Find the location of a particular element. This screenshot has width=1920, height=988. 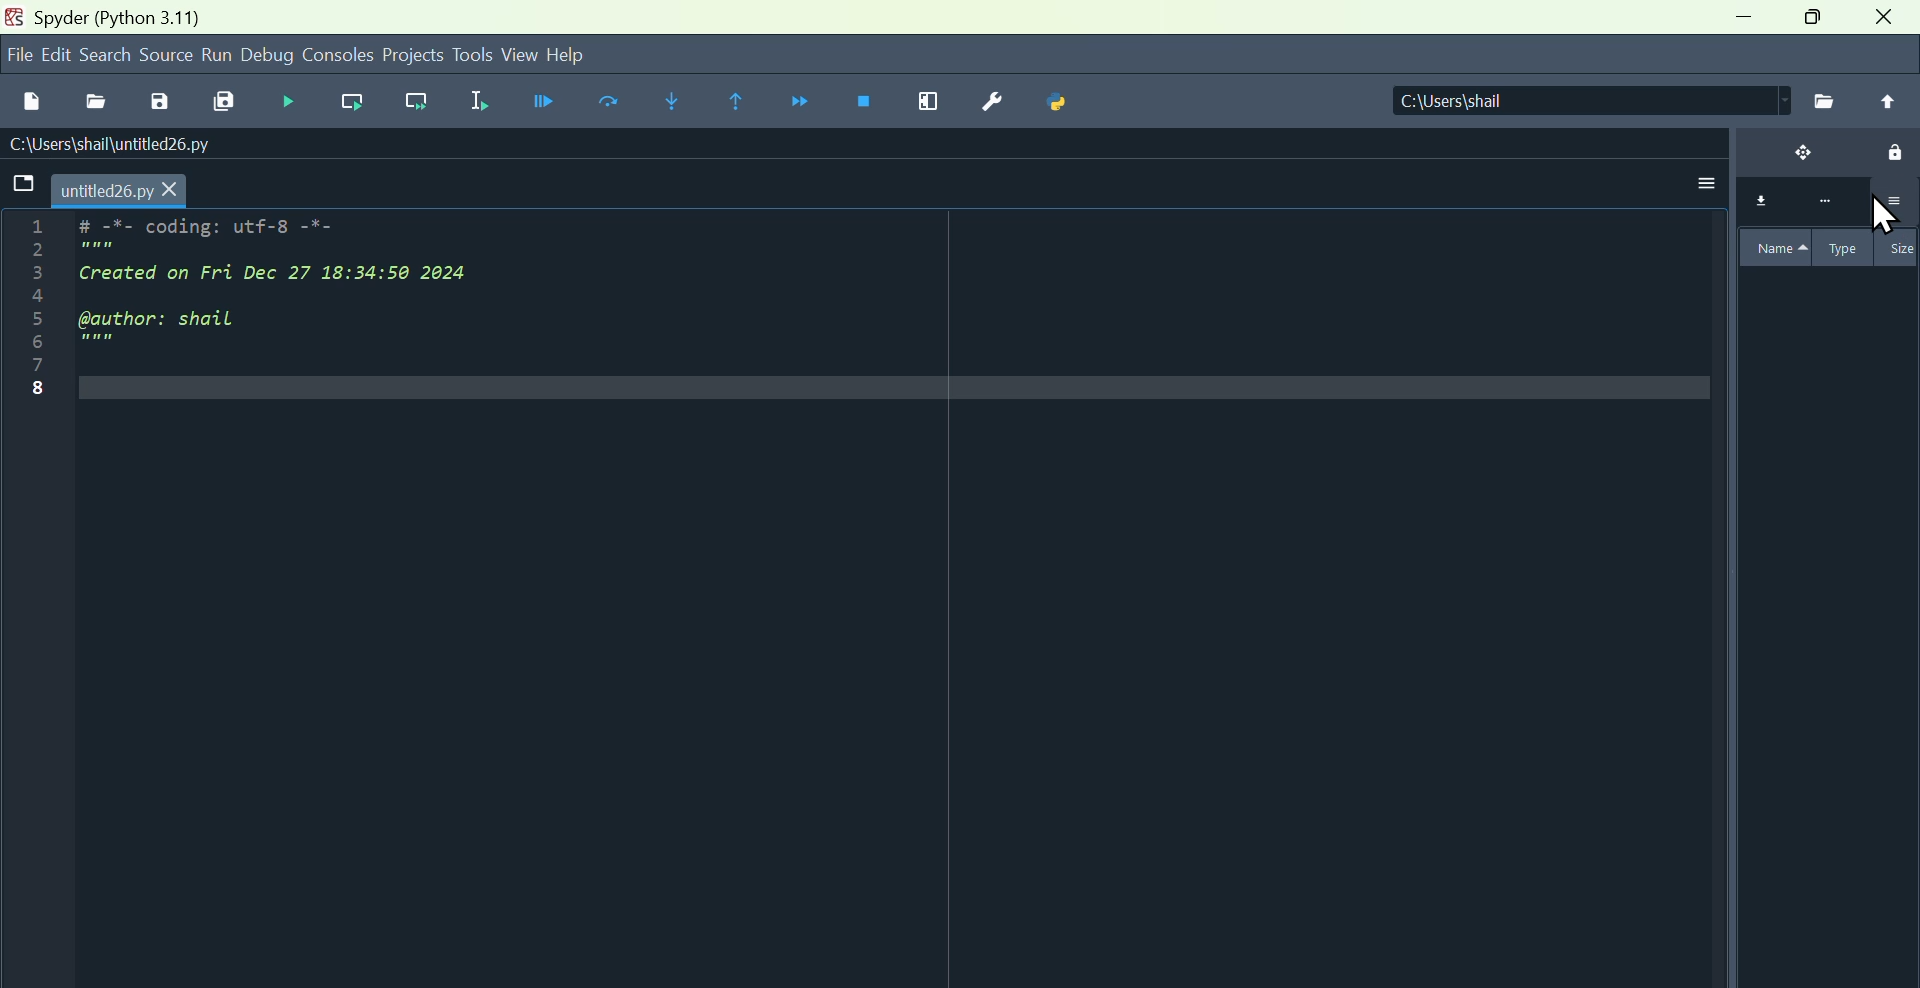

Save all is located at coordinates (226, 102).